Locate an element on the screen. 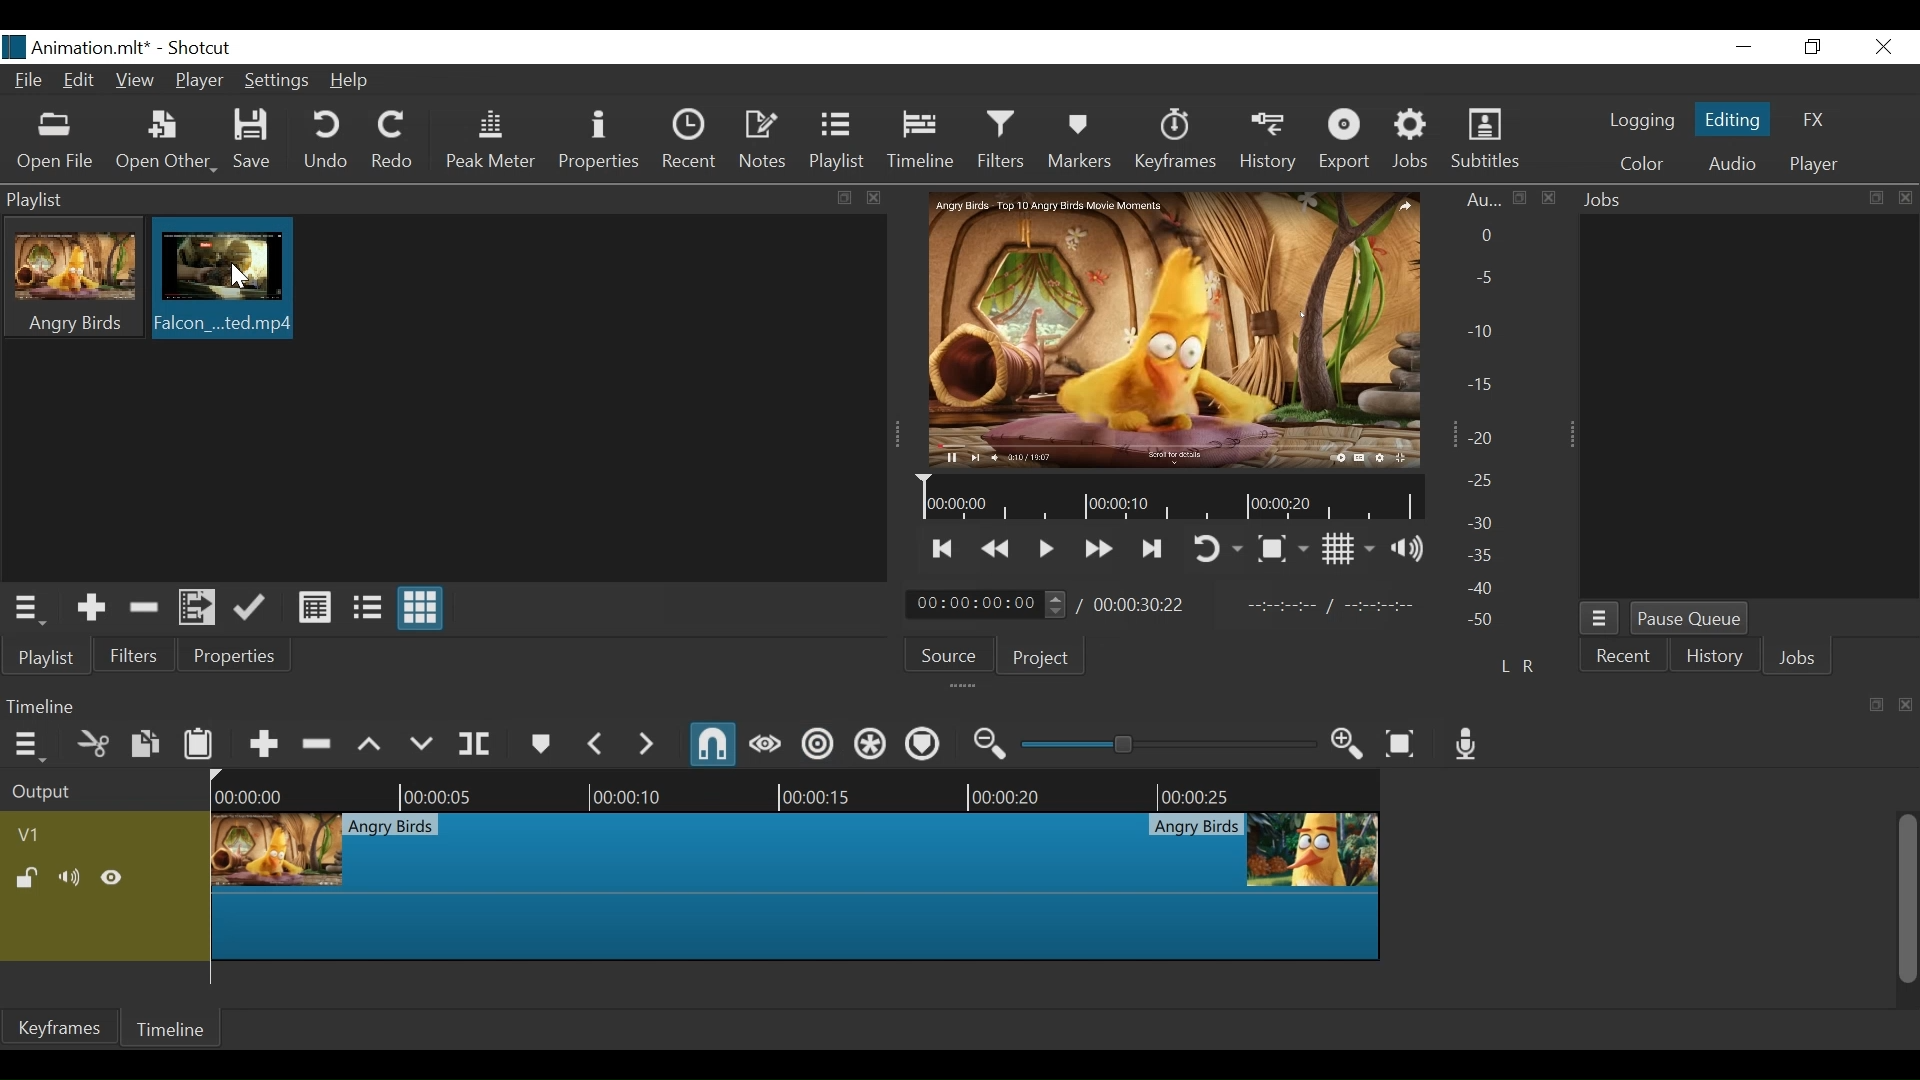 The width and height of the screenshot is (1920, 1080). Timeline is located at coordinates (1167, 498).